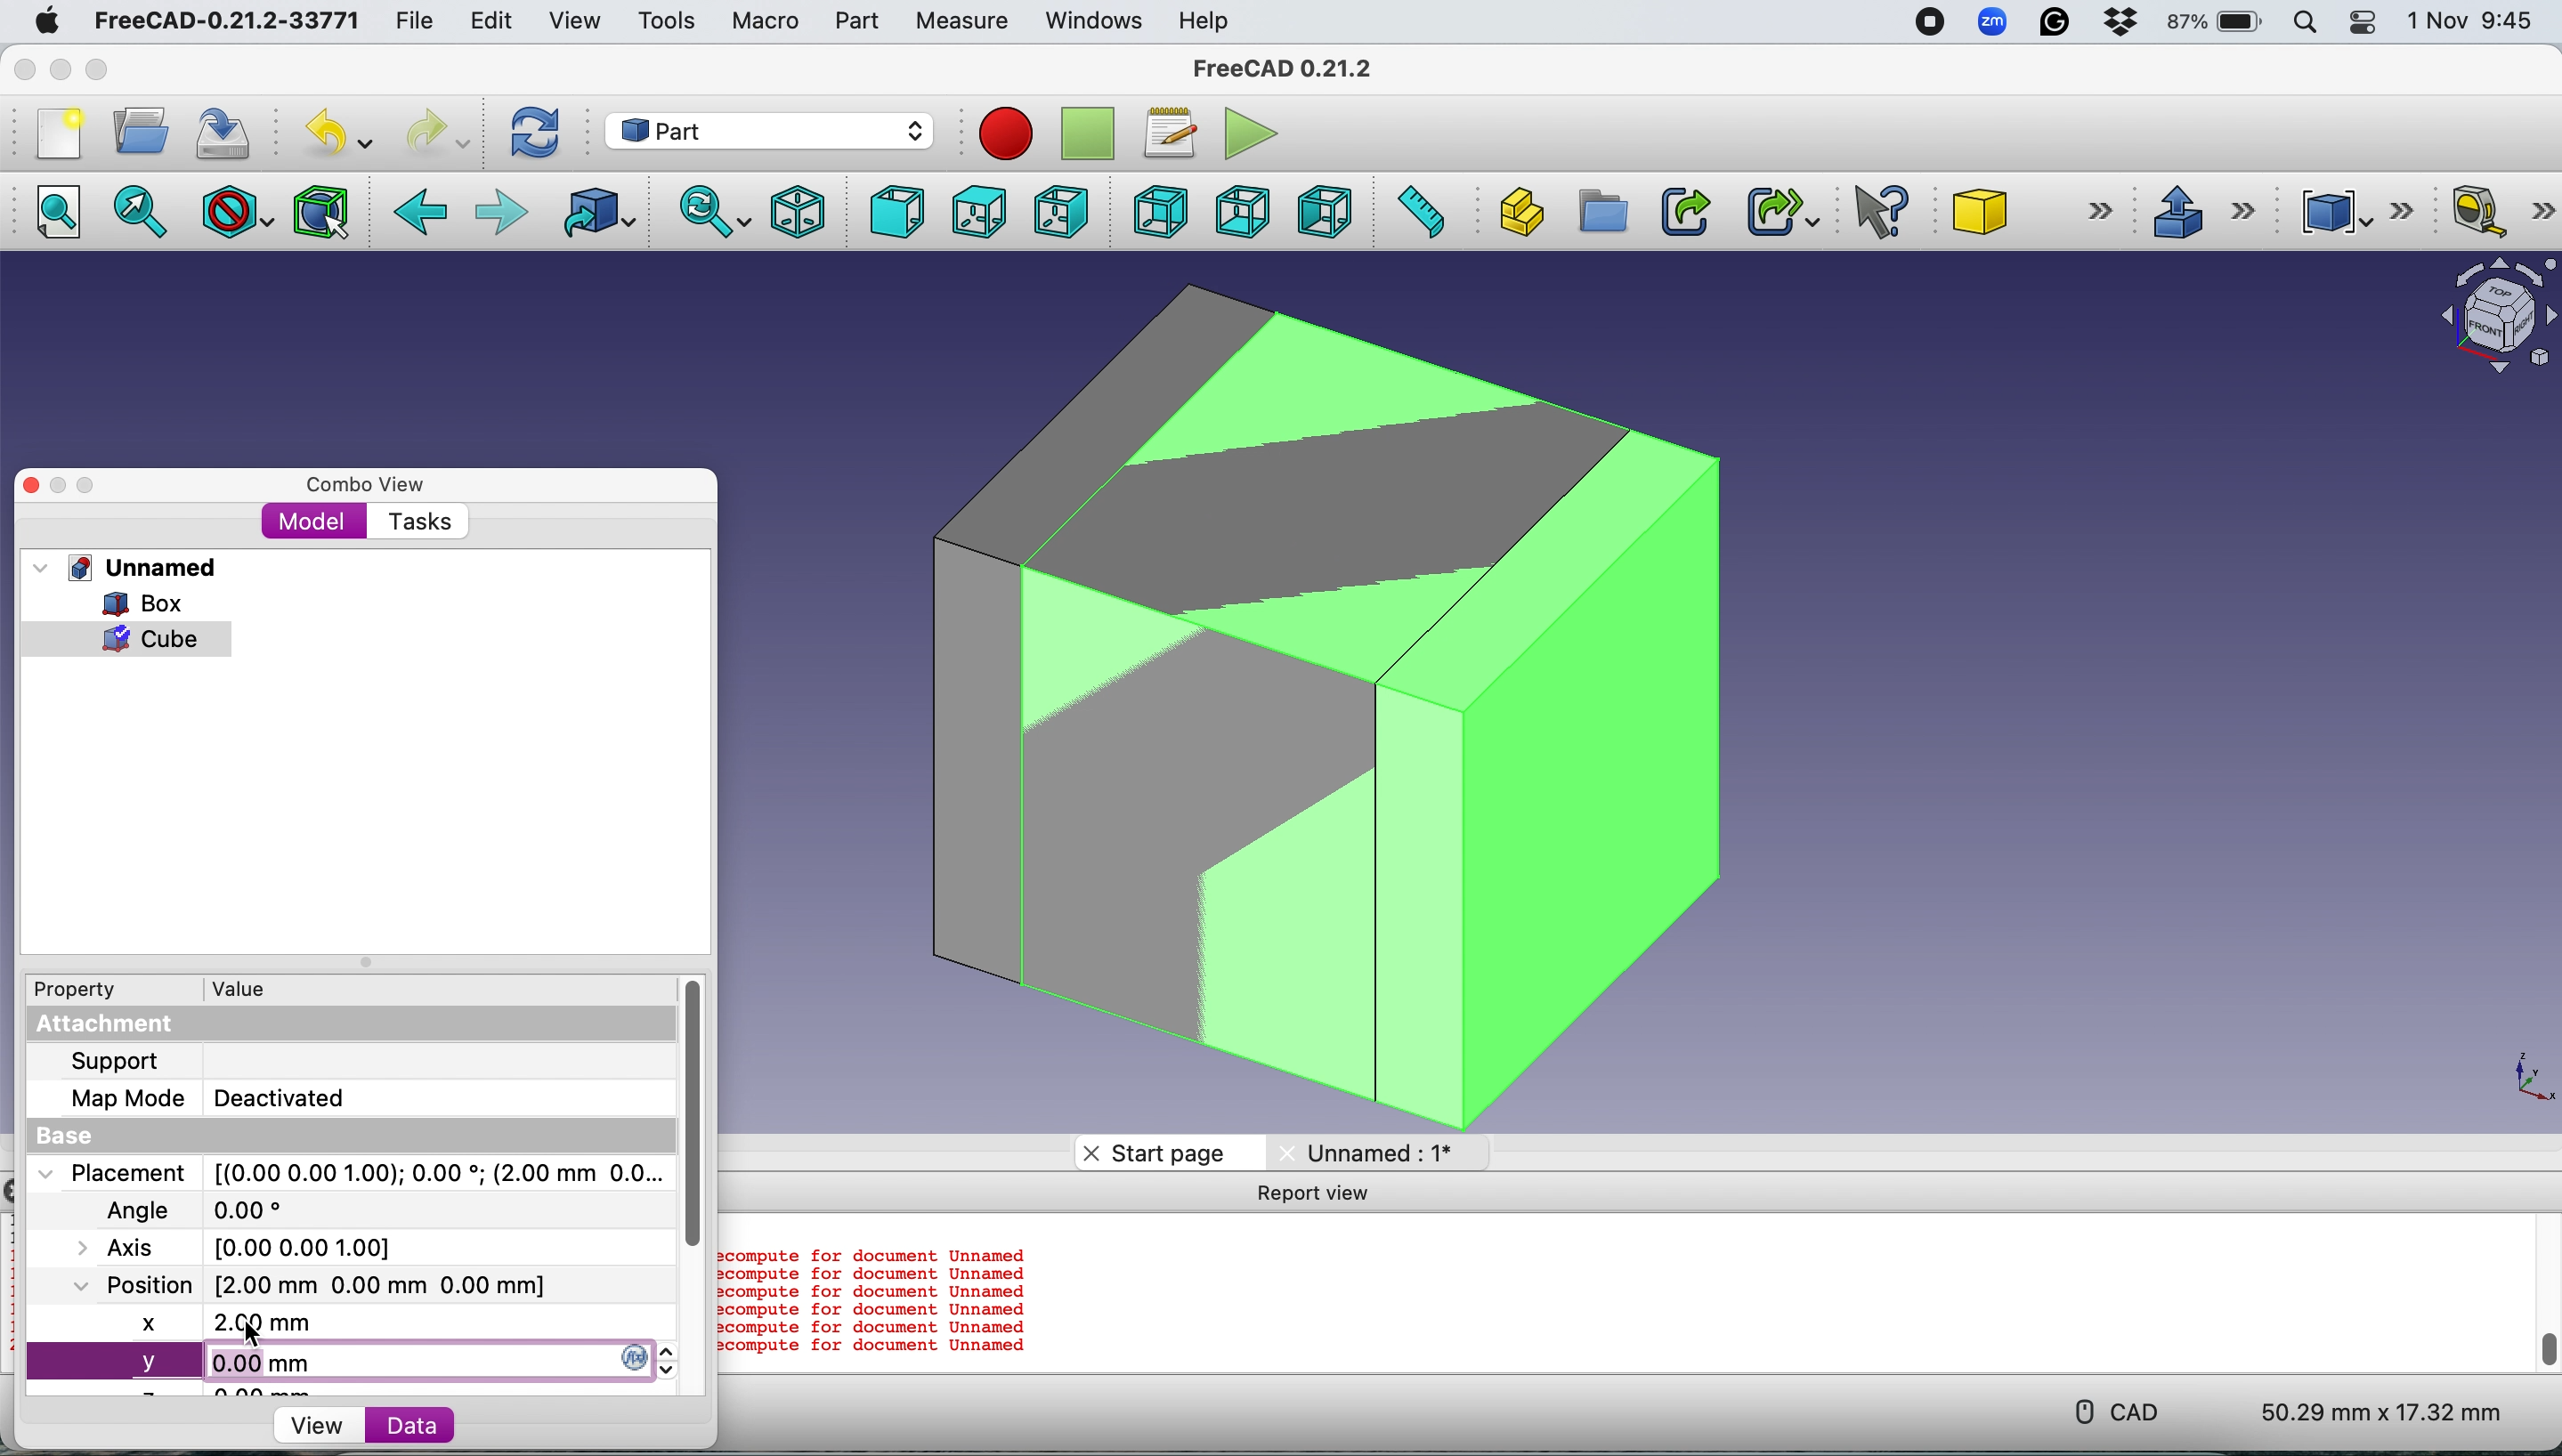  What do you see at coordinates (665, 19) in the screenshot?
I see `Tools` at bounding box center [665, 19].